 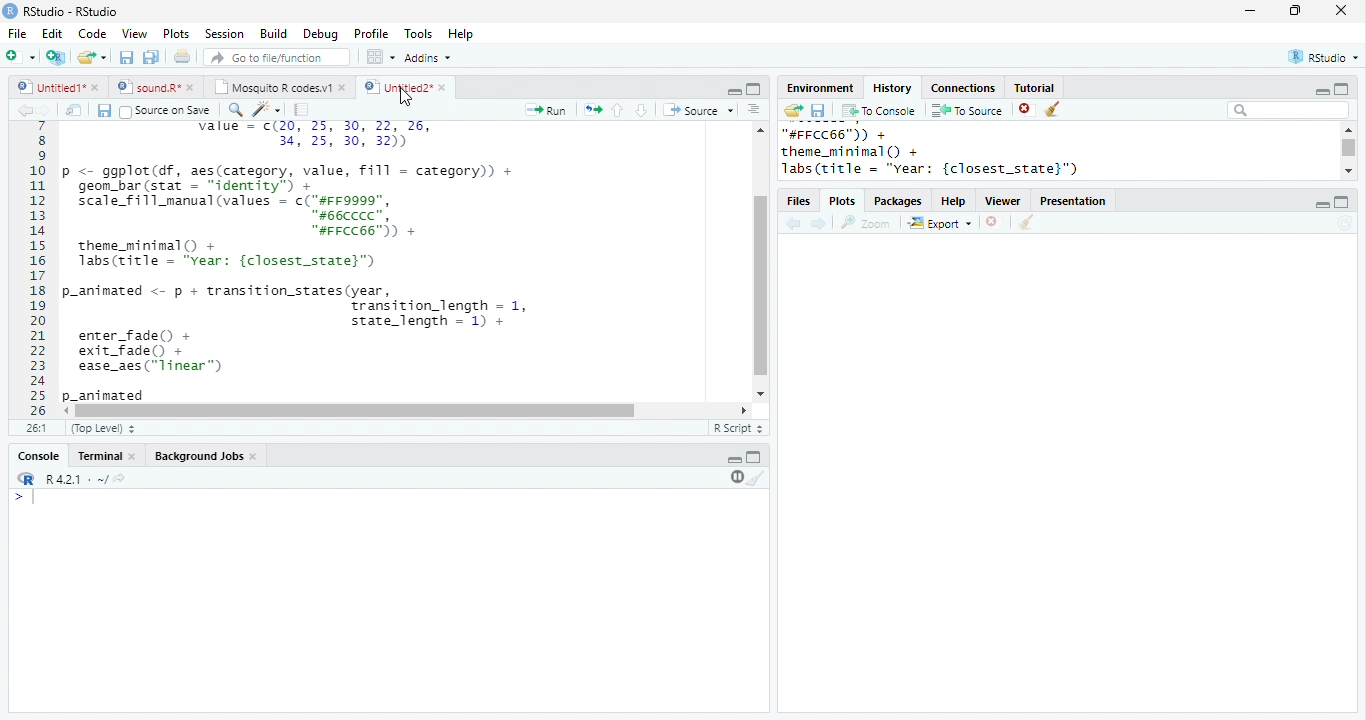 I want to click on compile report, so click(x=302, y=110).